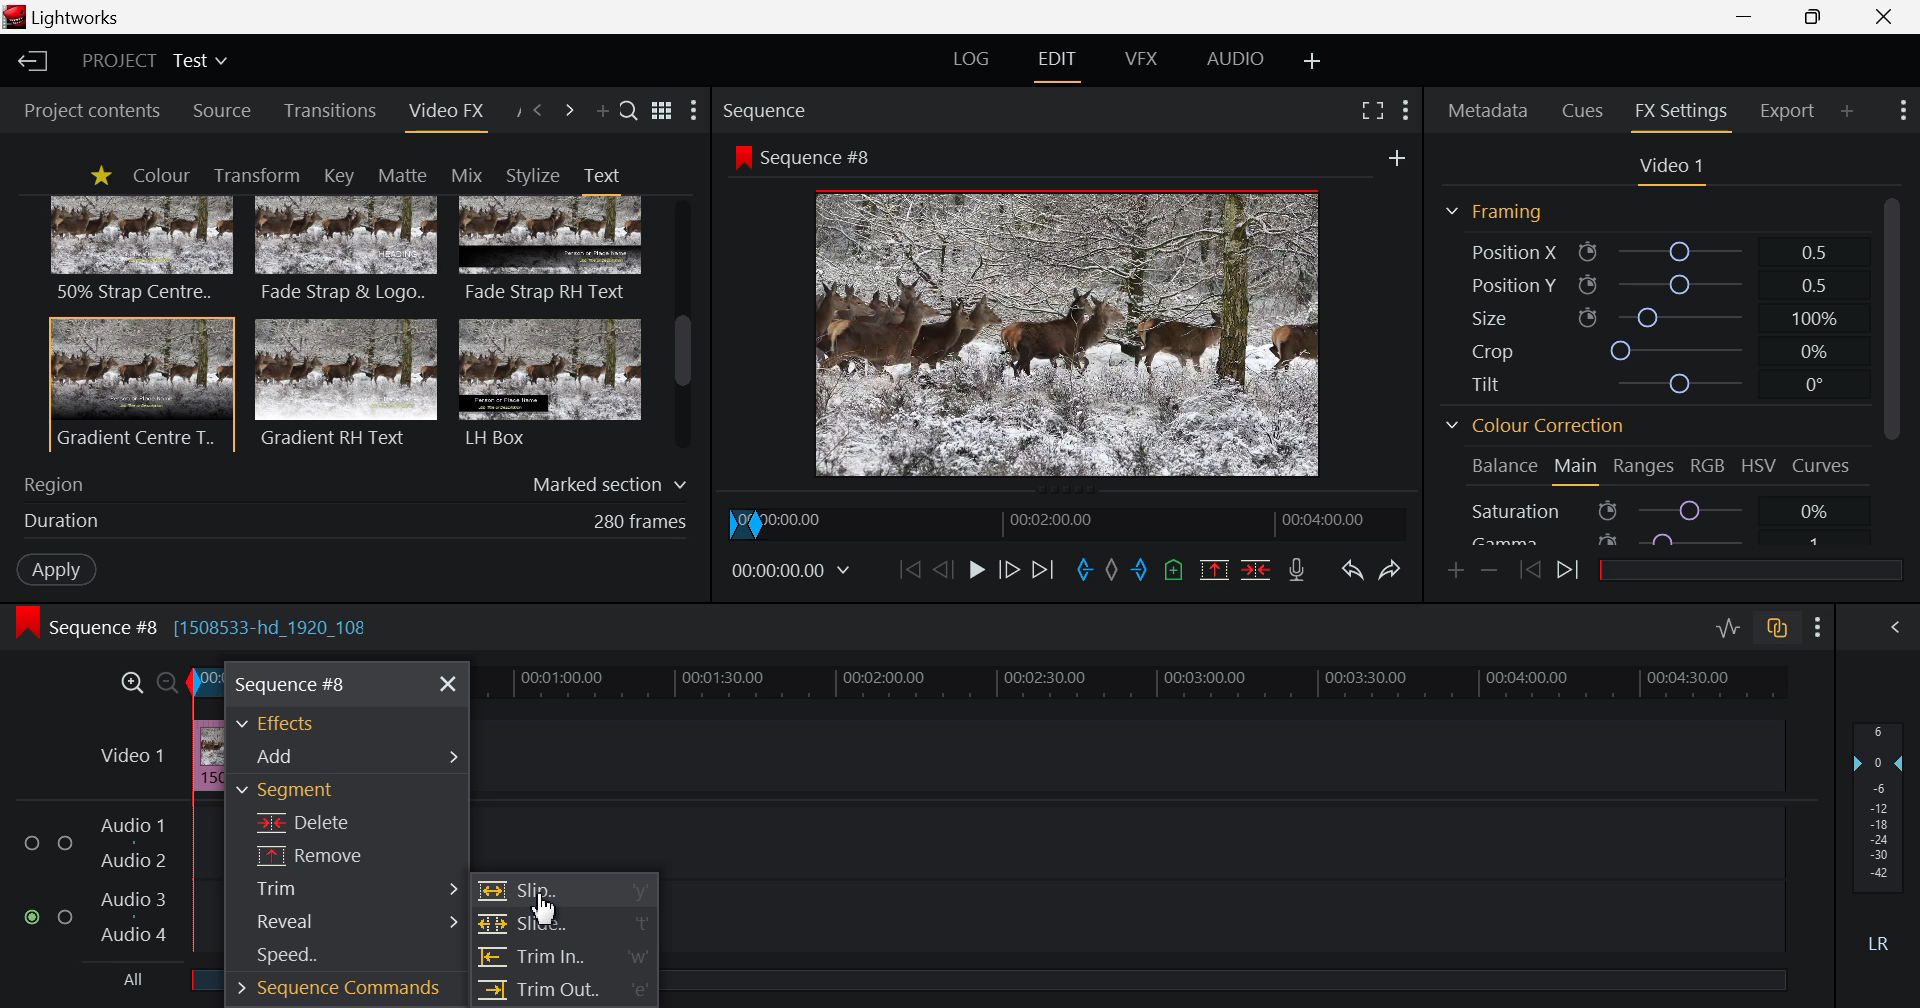  What do you see at coordinates (907, 572) in the screenshot?
I see `To start` at bounding box center [907, 572].